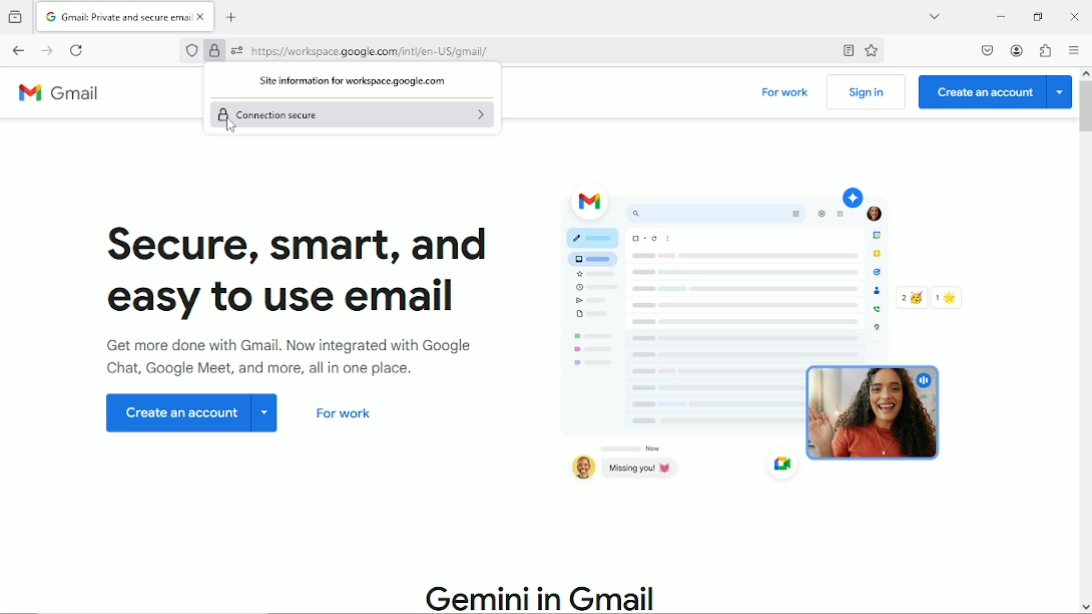 This screenshot has height=614, width=1092. Describe the element at coordinates (758, 335) in the screenshot. I see `Graphic` at that location.